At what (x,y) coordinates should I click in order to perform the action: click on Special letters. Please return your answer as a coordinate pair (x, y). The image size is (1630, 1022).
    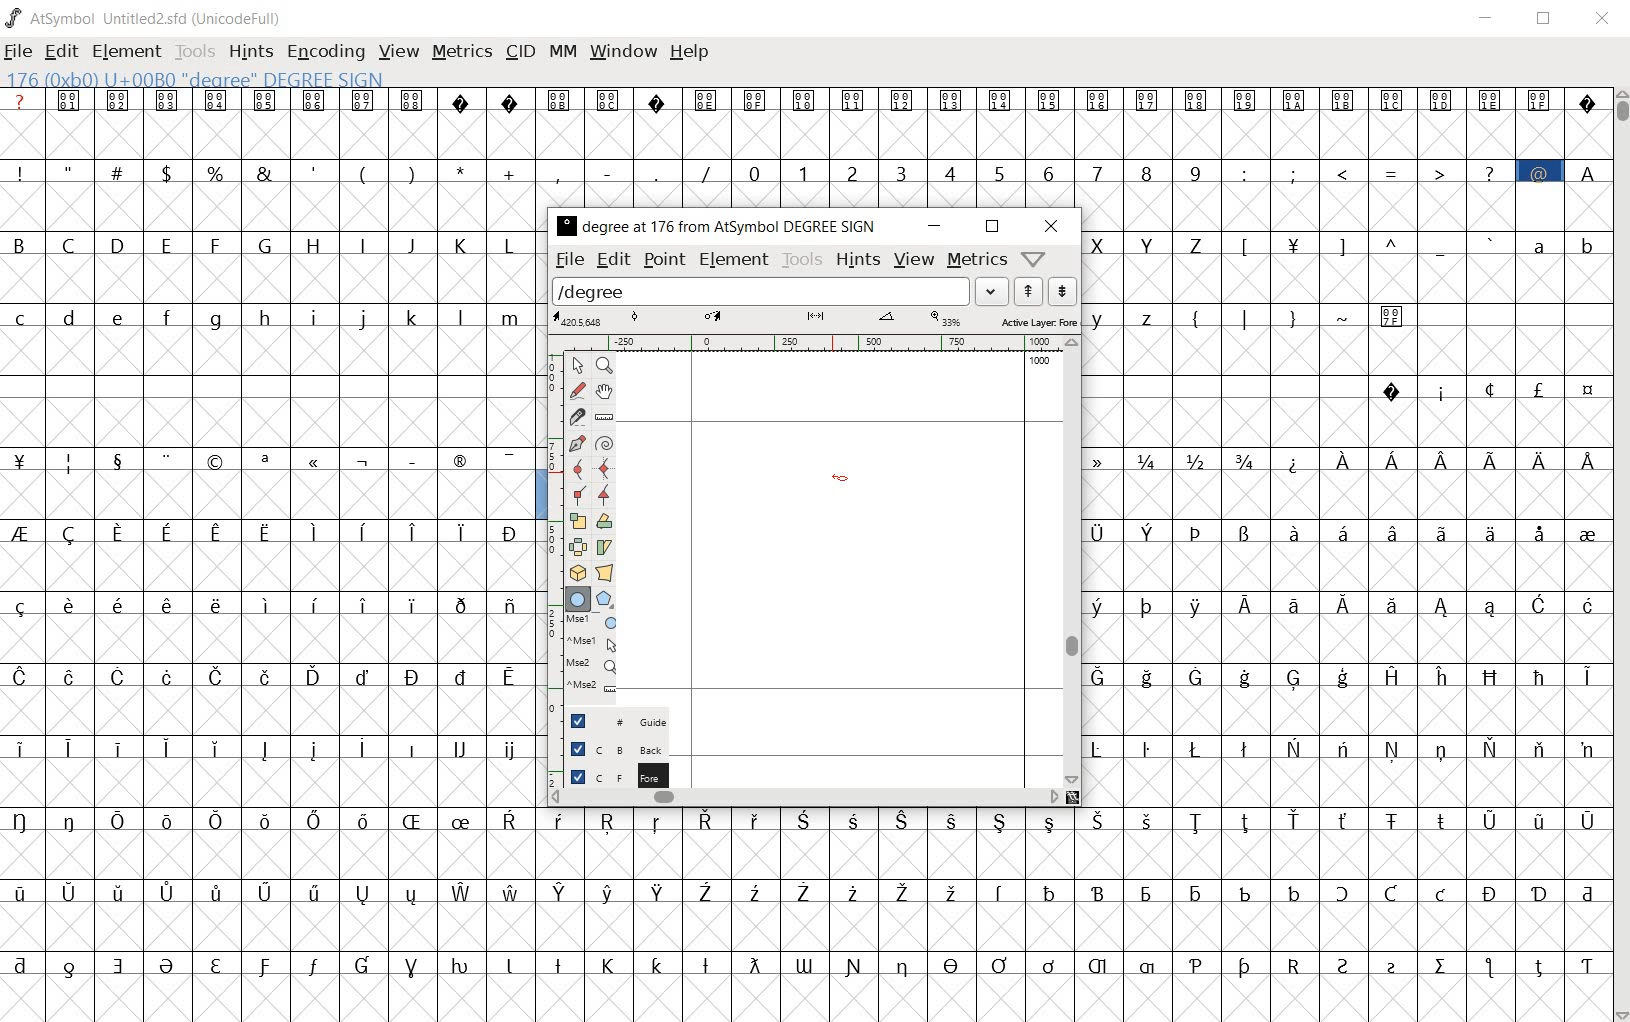
    Looking at the image, I should click on (1442, 461).